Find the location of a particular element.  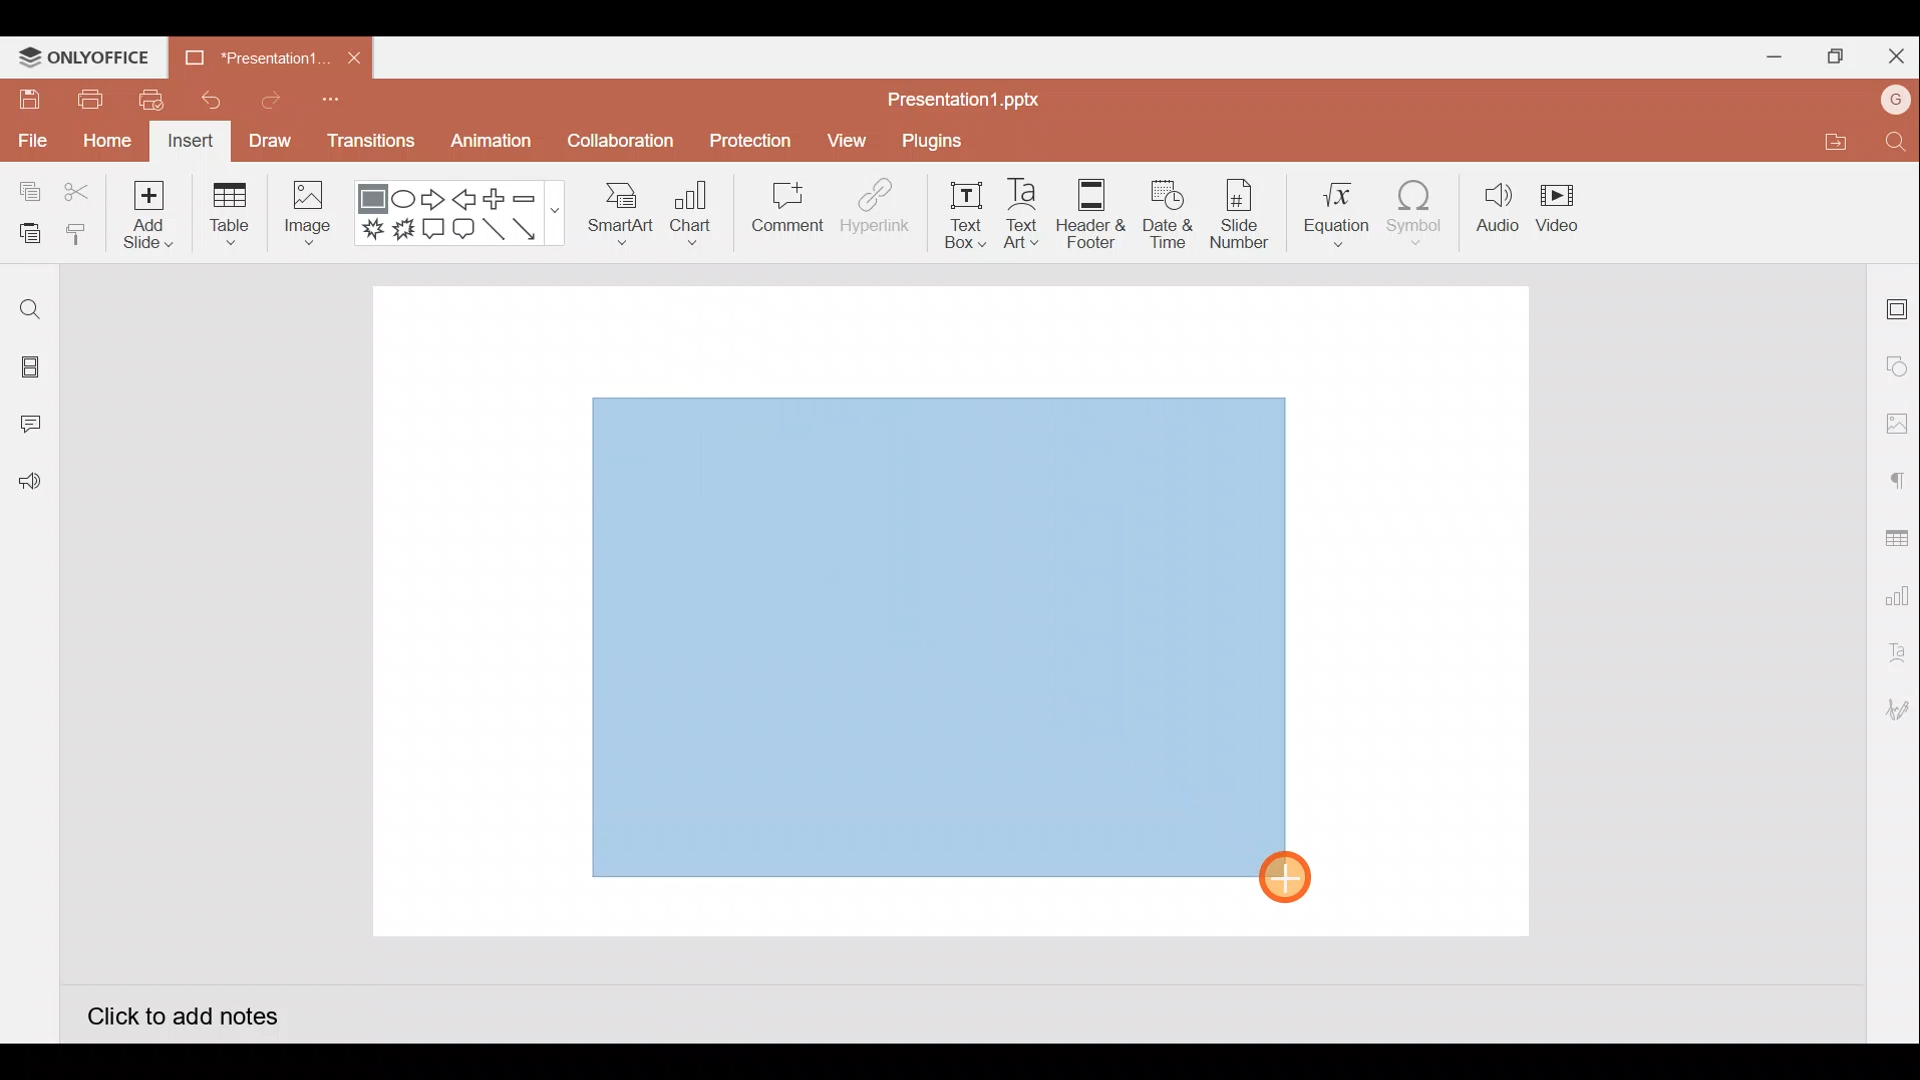

Plugins is located at coordinates (947, 141).